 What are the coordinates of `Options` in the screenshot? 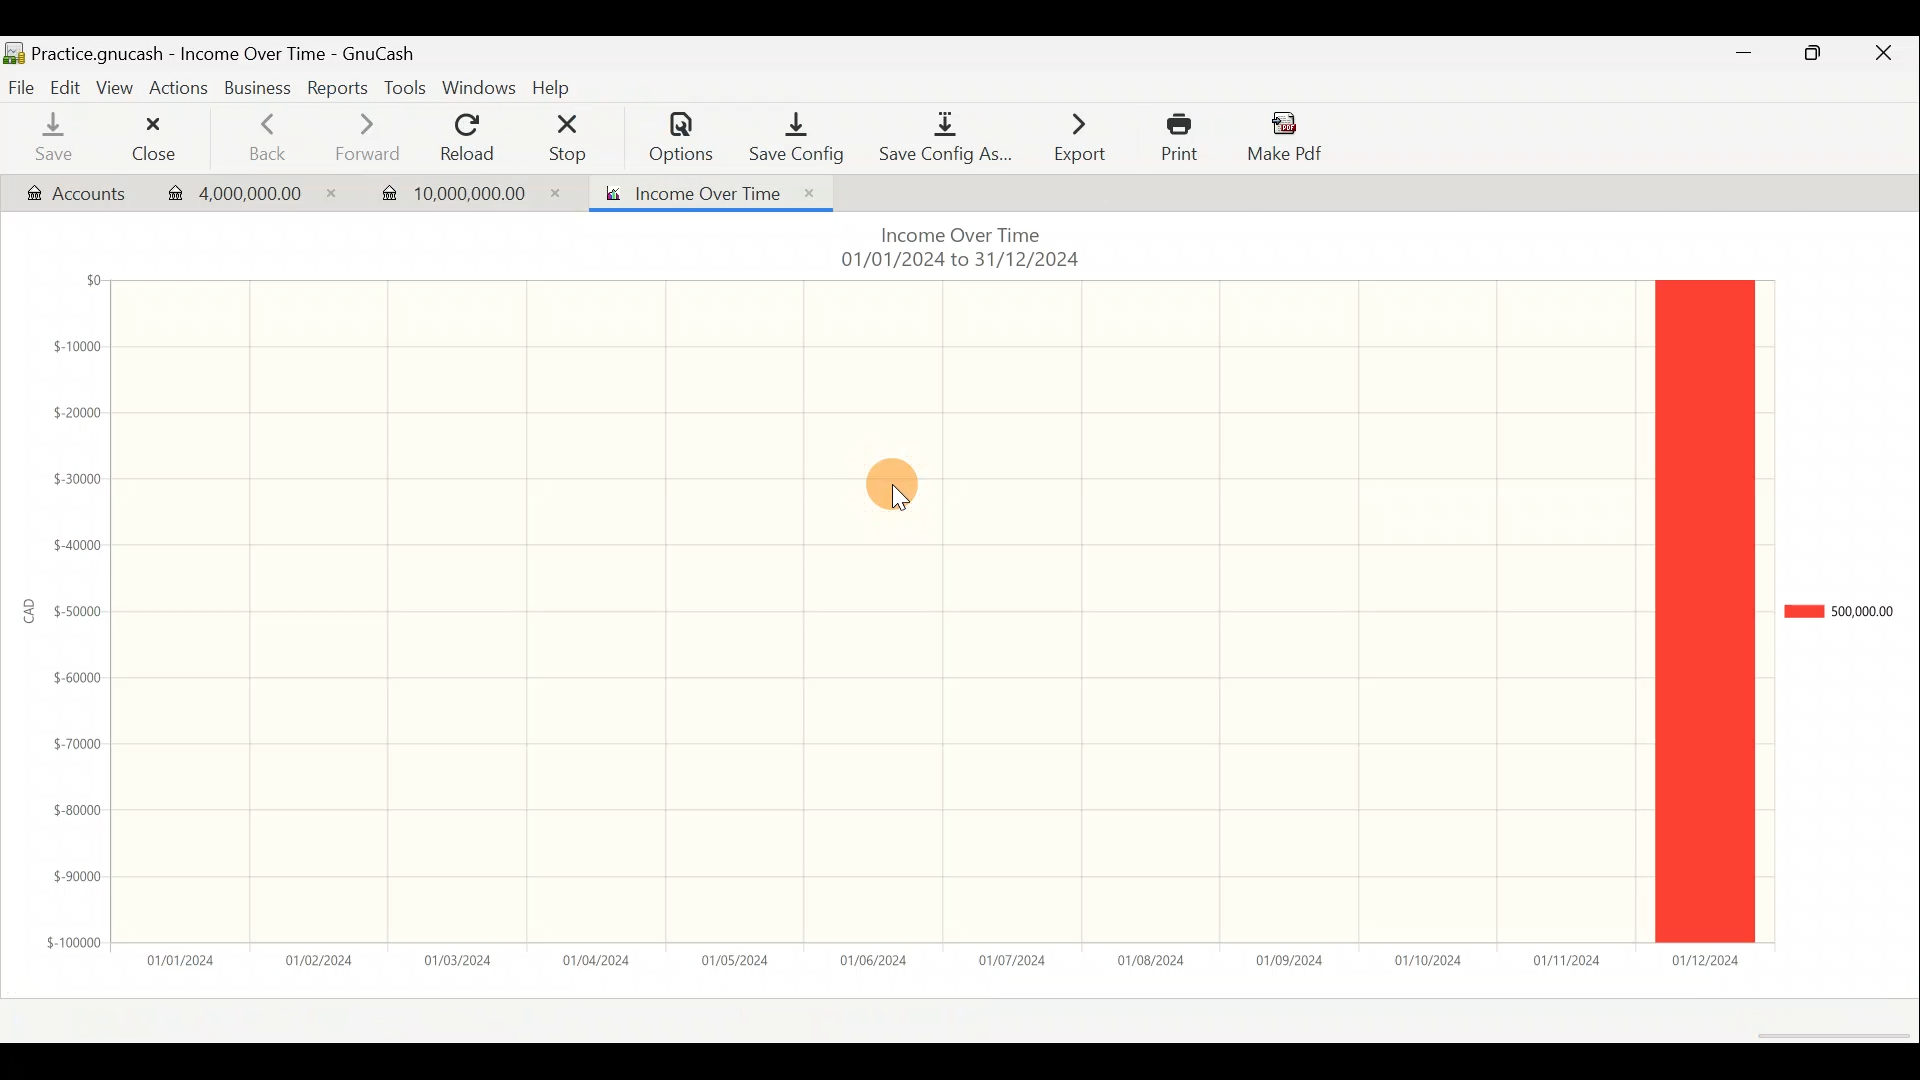 It's located at (683, 136).